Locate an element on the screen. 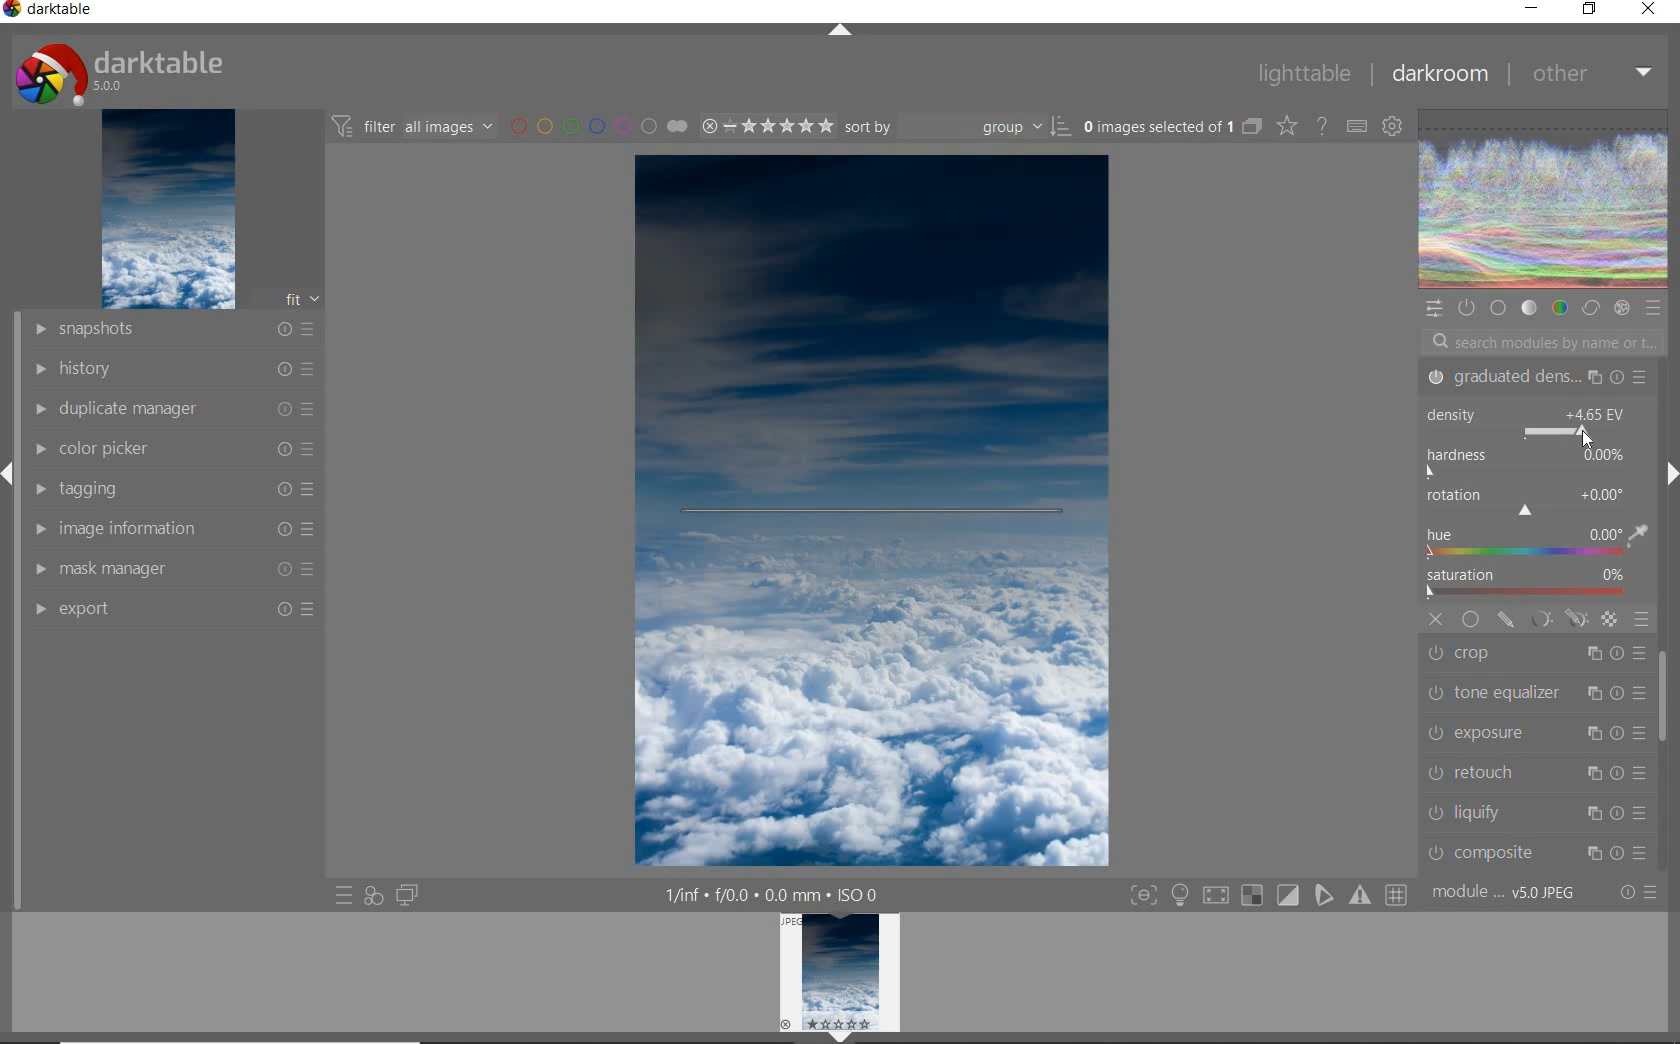 The width and height of the screenshot is (1680, 1044). UNIFORMLY is located at coordinates (1470, 619).